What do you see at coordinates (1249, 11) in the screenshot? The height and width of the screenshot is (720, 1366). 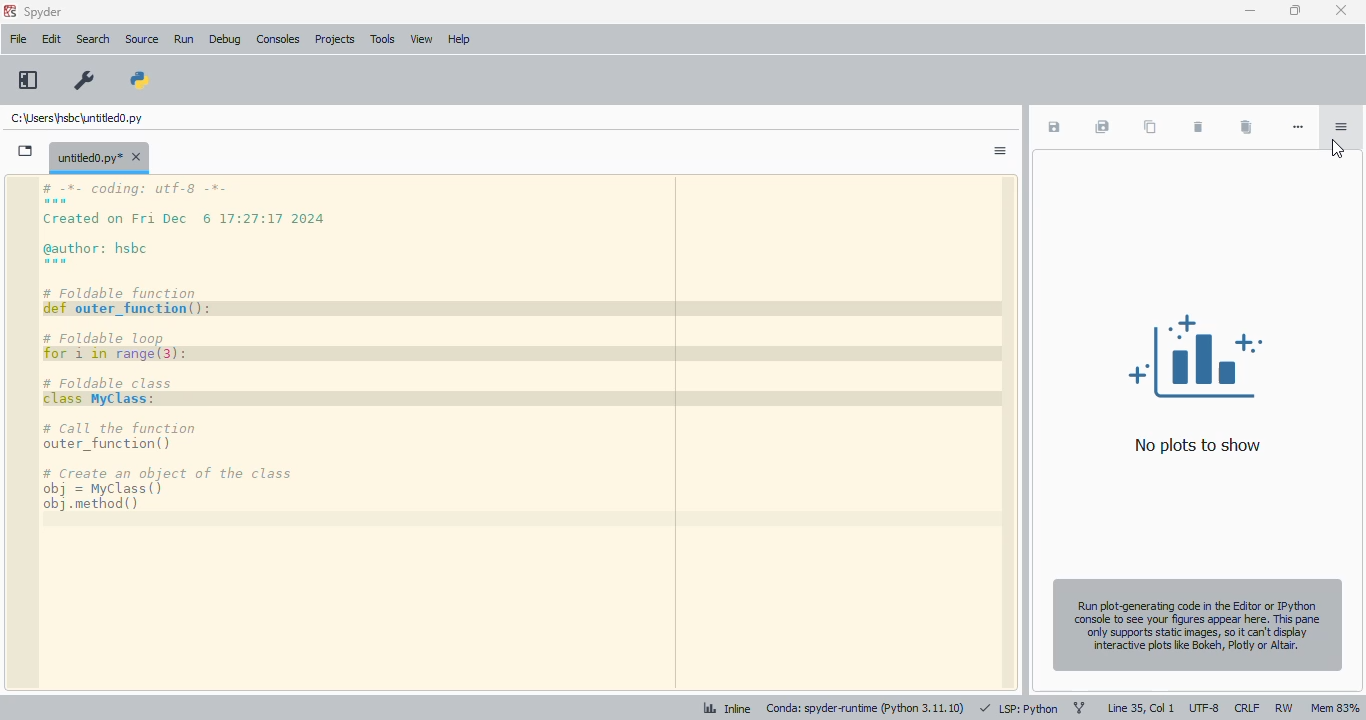 I see `minimize` at bounding box center [1249, 11].